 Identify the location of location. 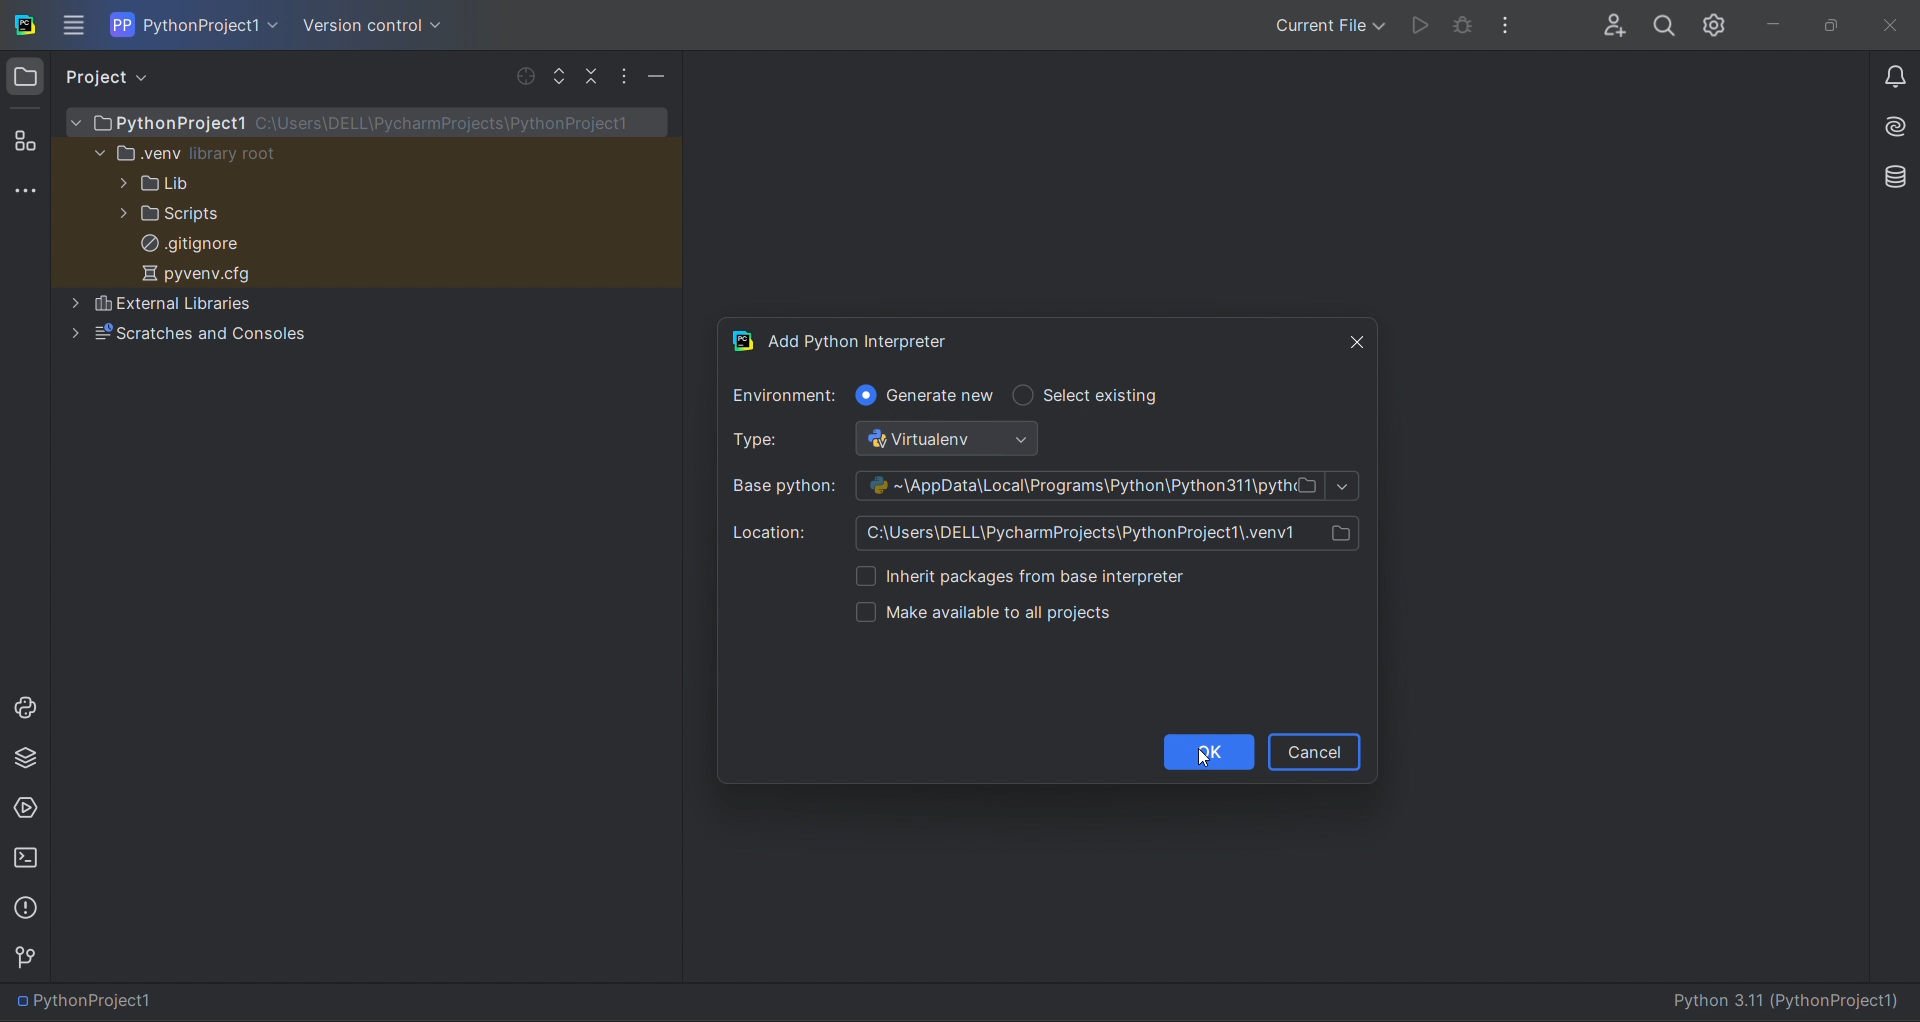
(1055, 530).